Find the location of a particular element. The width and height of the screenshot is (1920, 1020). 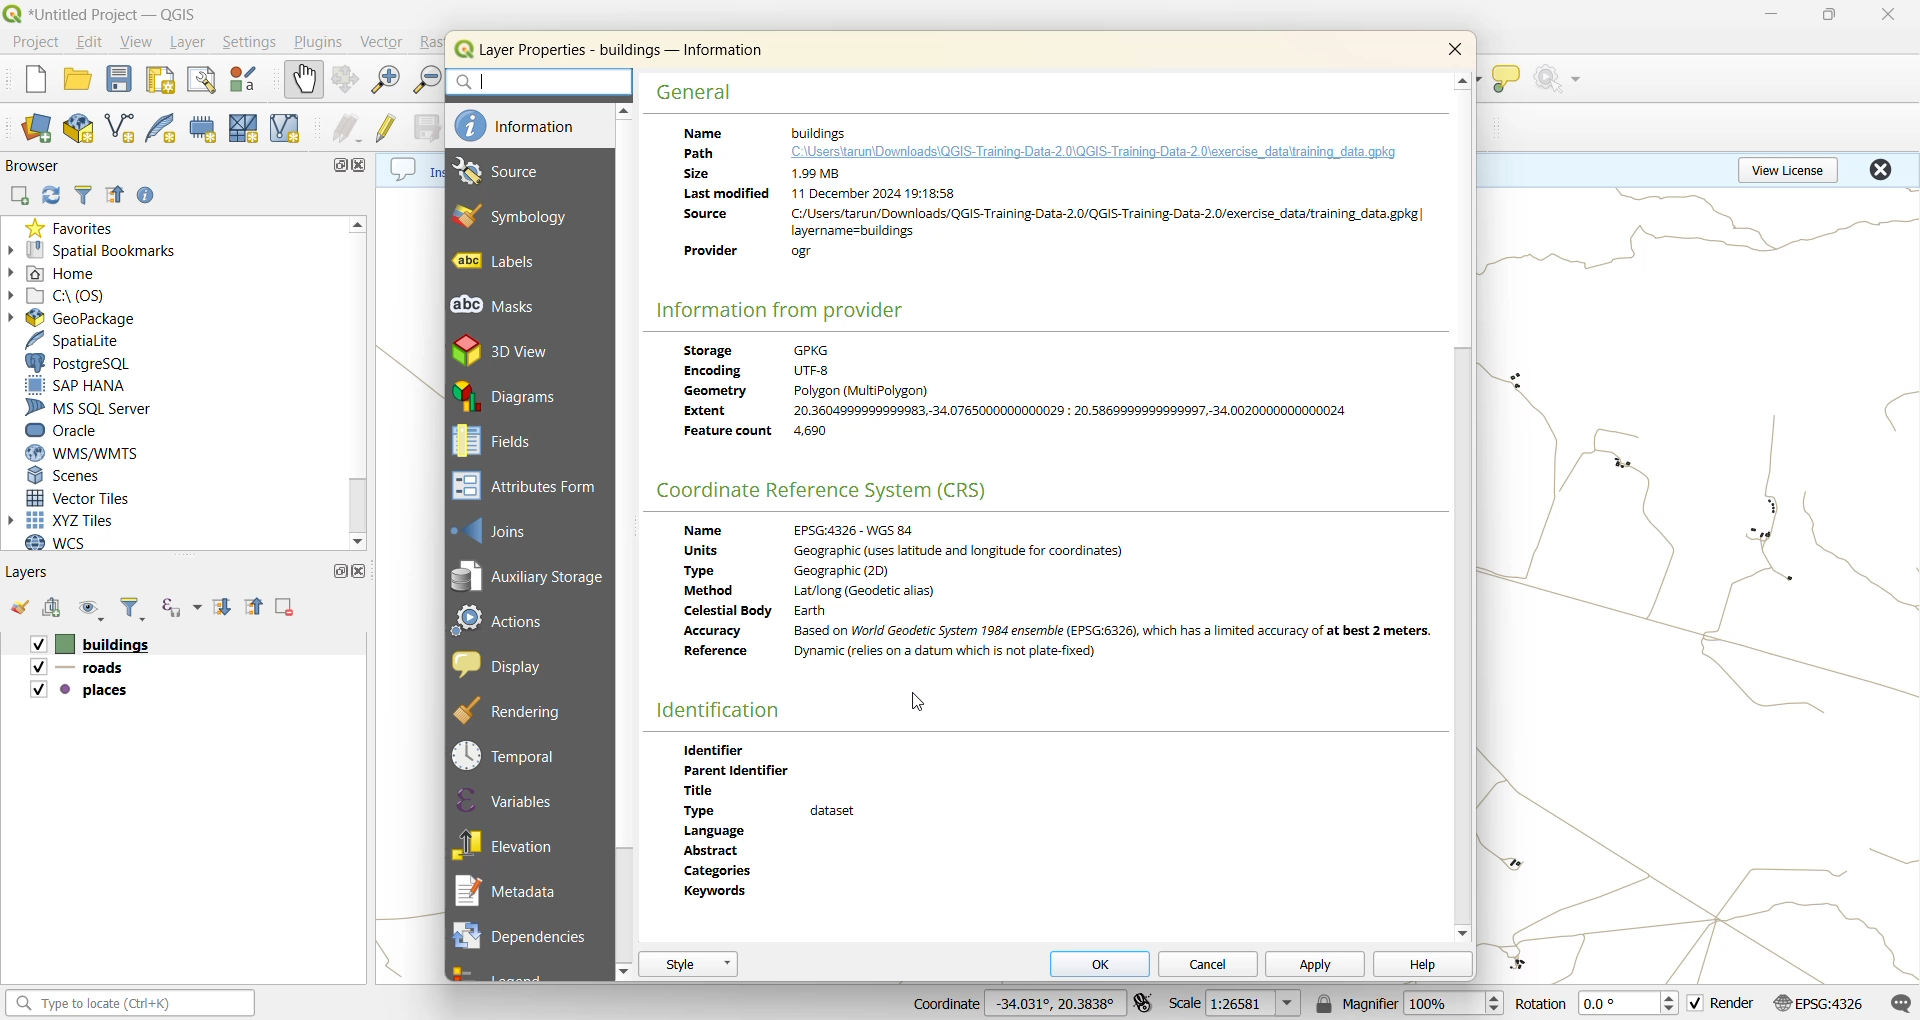

information from provide is located at coordinates (792, 310).